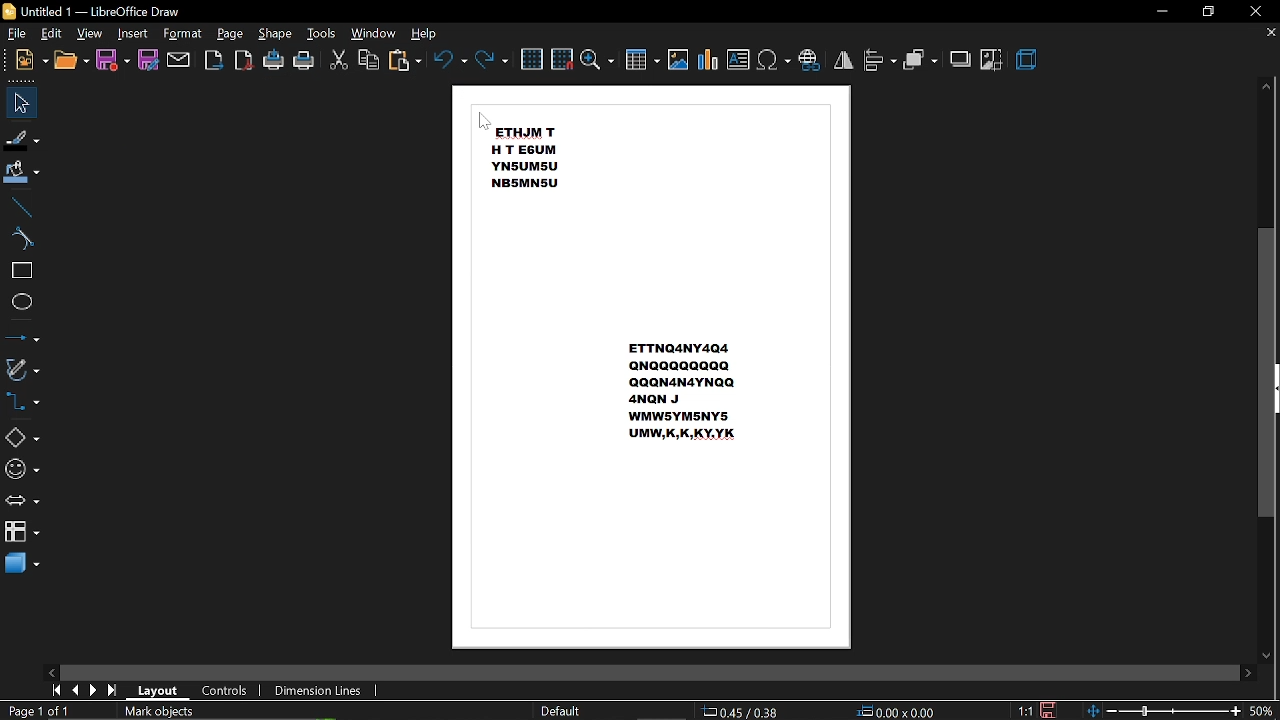 Image resolution: width=1280 pixels, height=720 pixels. I want to click on tools, so click(324, 33).